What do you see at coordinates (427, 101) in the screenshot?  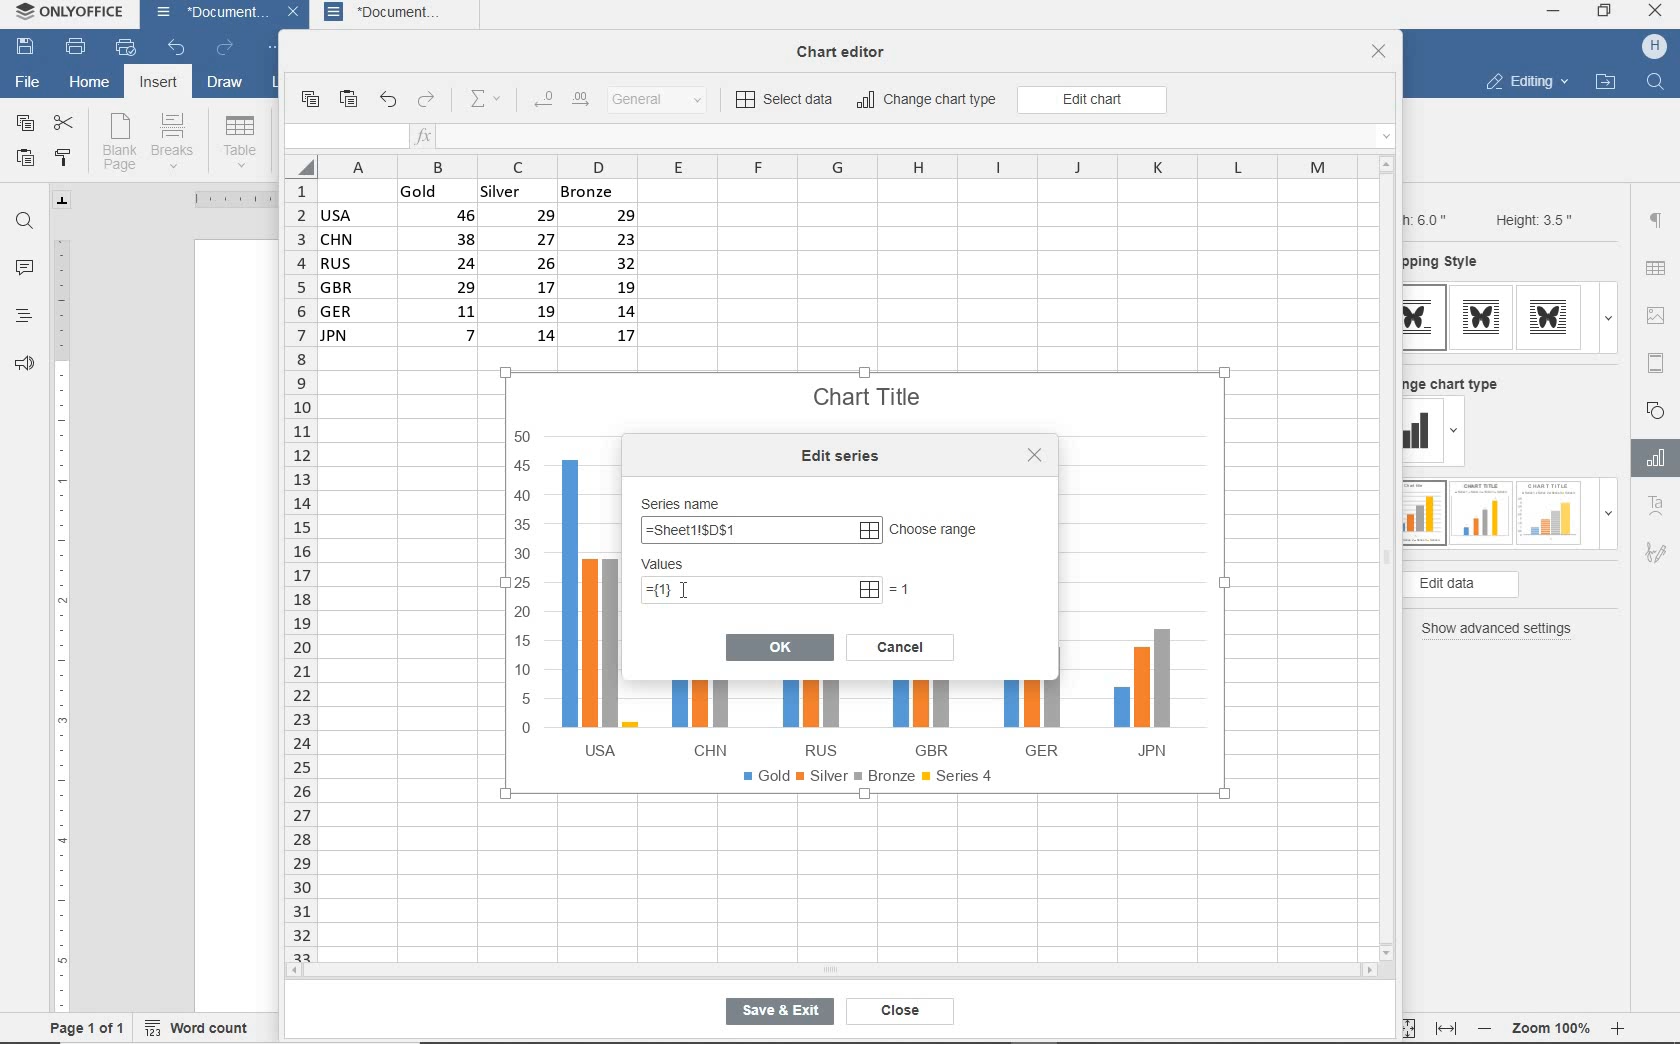 I see `redo ` at bounding box center [427, 101].